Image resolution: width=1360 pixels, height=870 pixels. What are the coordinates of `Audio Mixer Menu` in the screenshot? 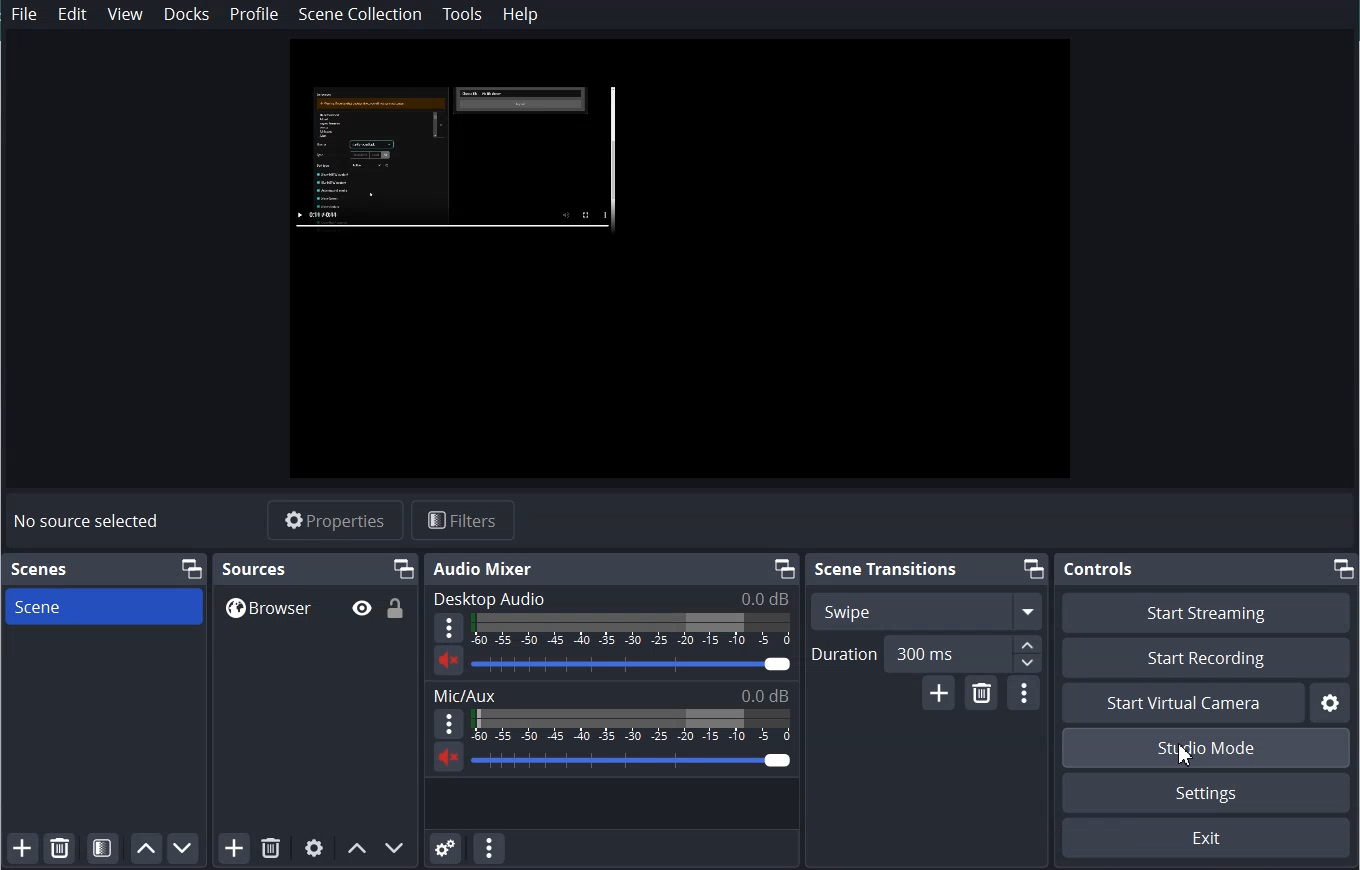 It's located at (488, 848).